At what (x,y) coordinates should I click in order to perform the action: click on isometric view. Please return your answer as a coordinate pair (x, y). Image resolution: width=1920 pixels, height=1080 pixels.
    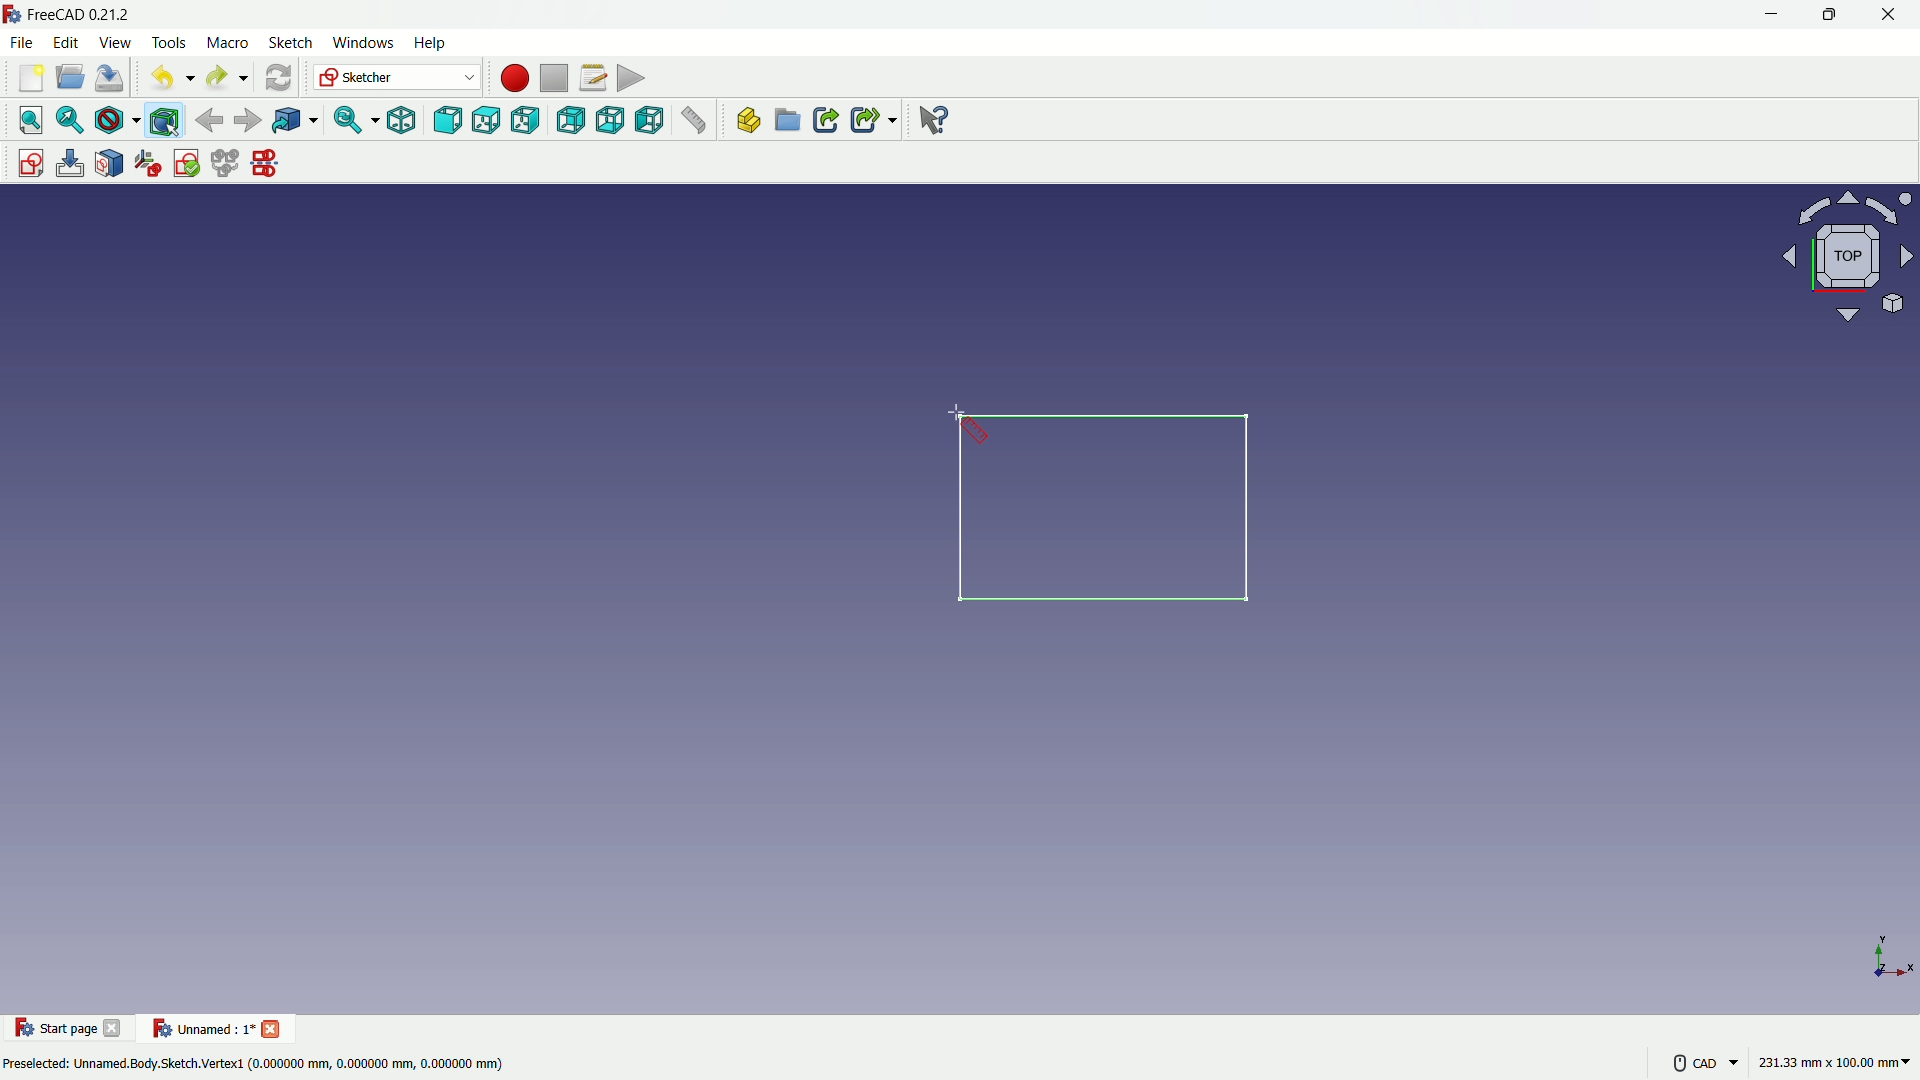
    Looking at the image, I should click on (395, 120).